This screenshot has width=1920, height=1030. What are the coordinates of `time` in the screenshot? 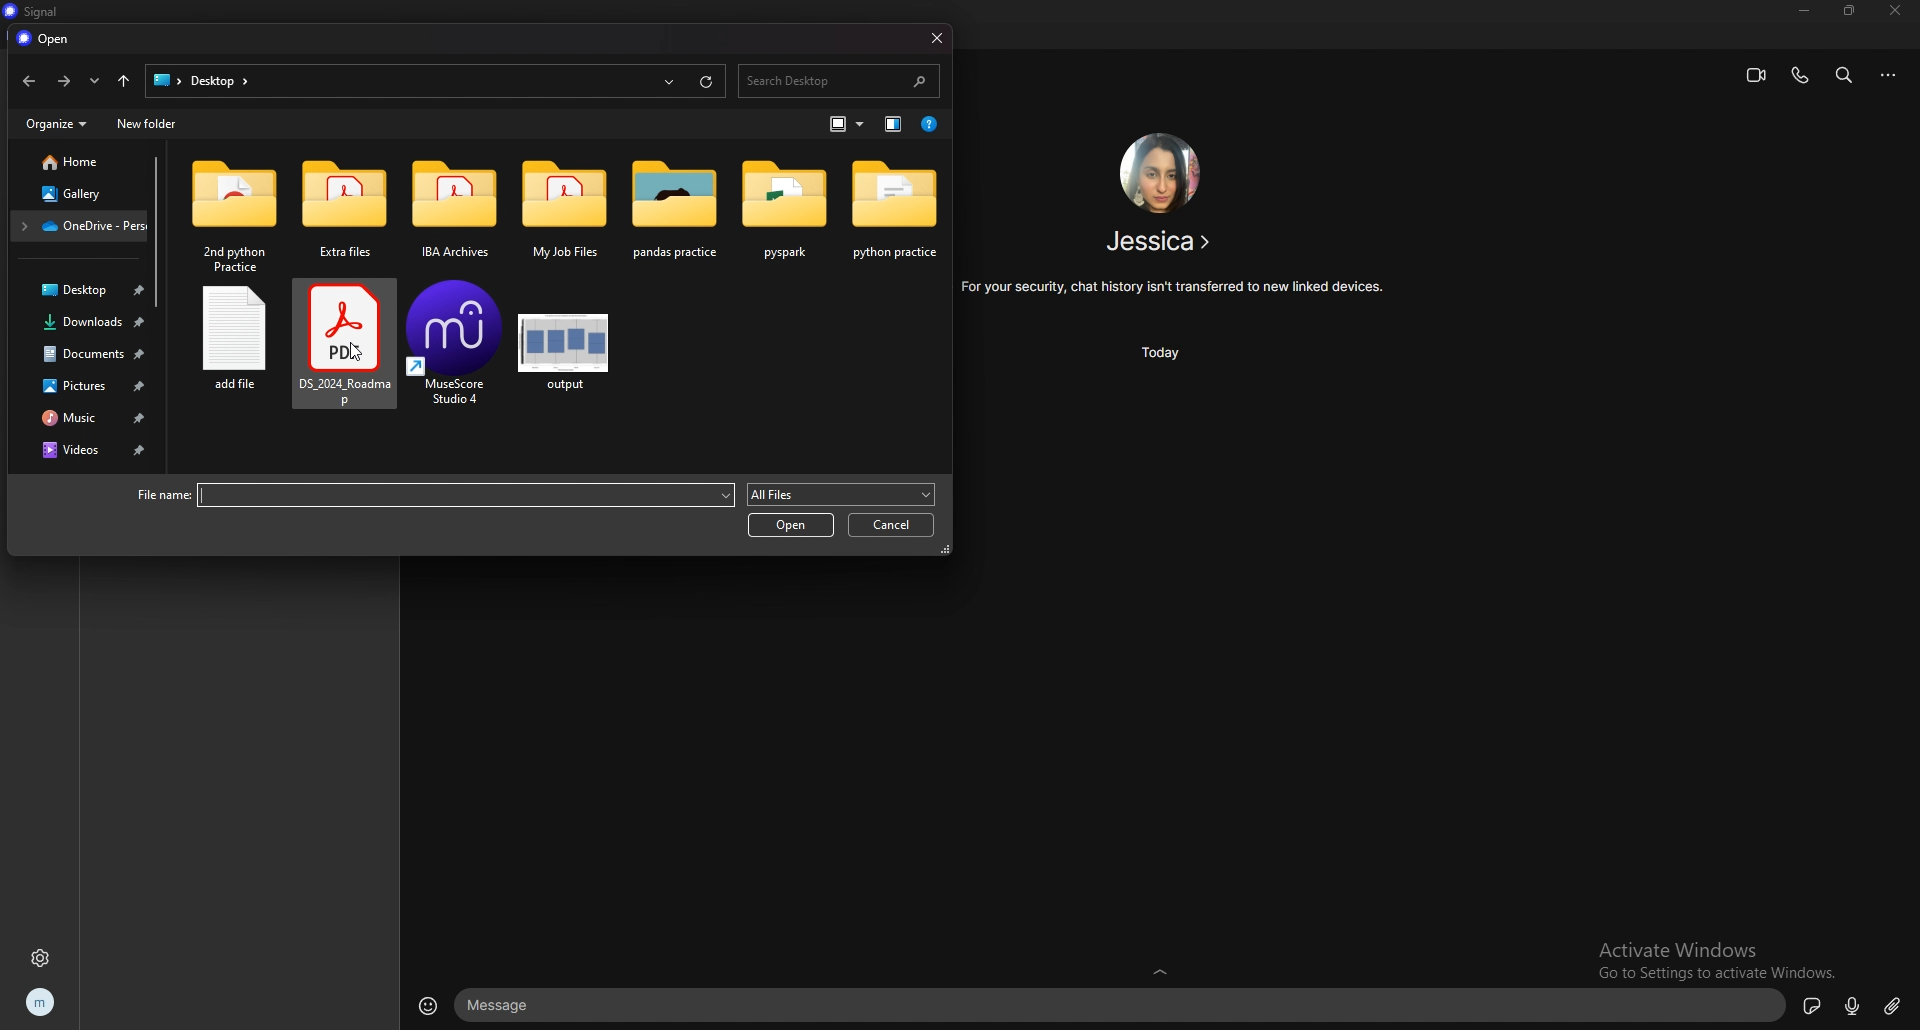 It's located at (1167, 352).